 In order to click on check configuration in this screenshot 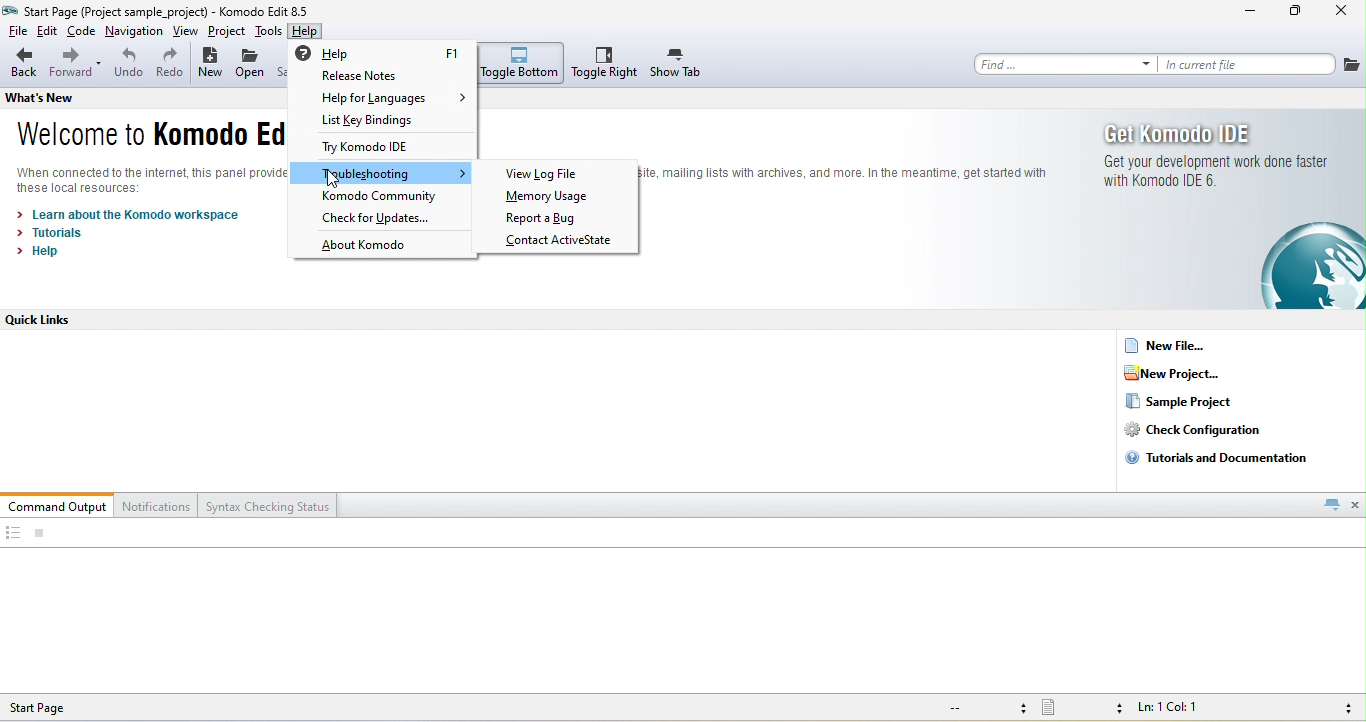, I will do `click(1208, 430)`.